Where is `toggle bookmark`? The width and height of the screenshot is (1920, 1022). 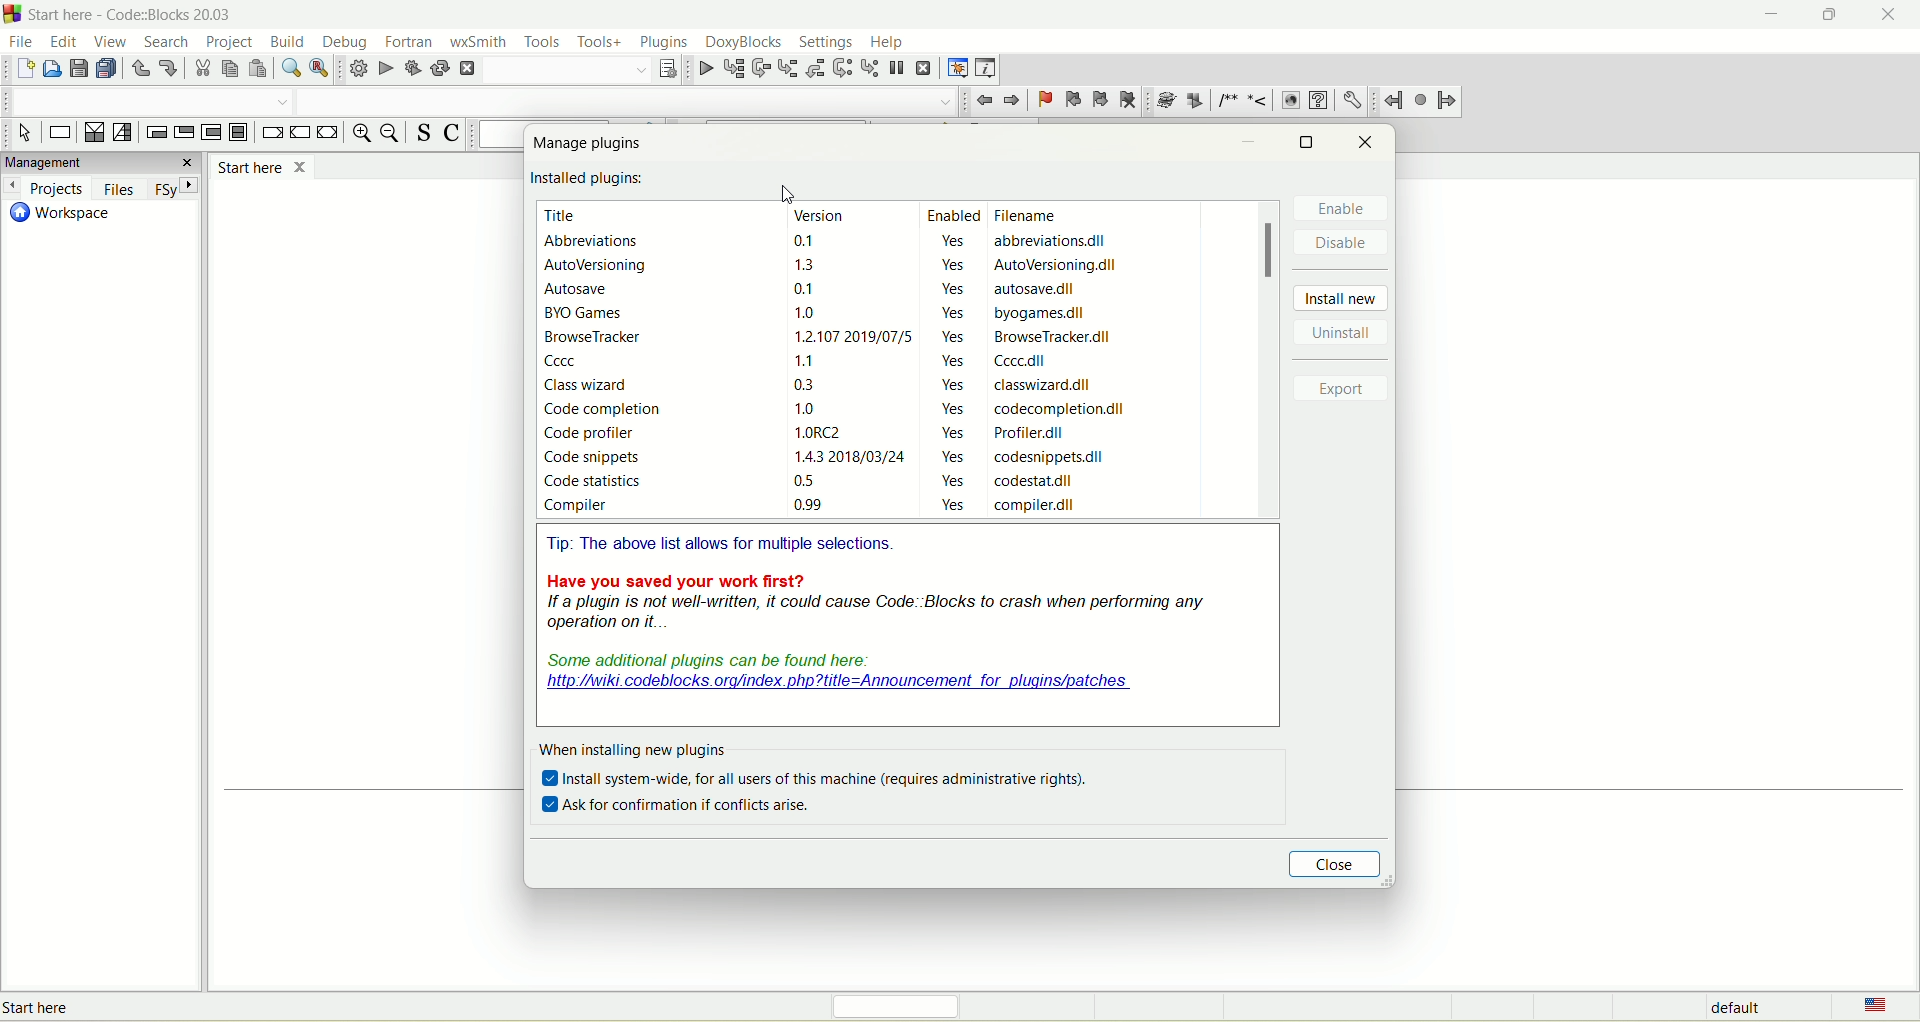 toggle bookmark is located at coordinates (1044, 100).